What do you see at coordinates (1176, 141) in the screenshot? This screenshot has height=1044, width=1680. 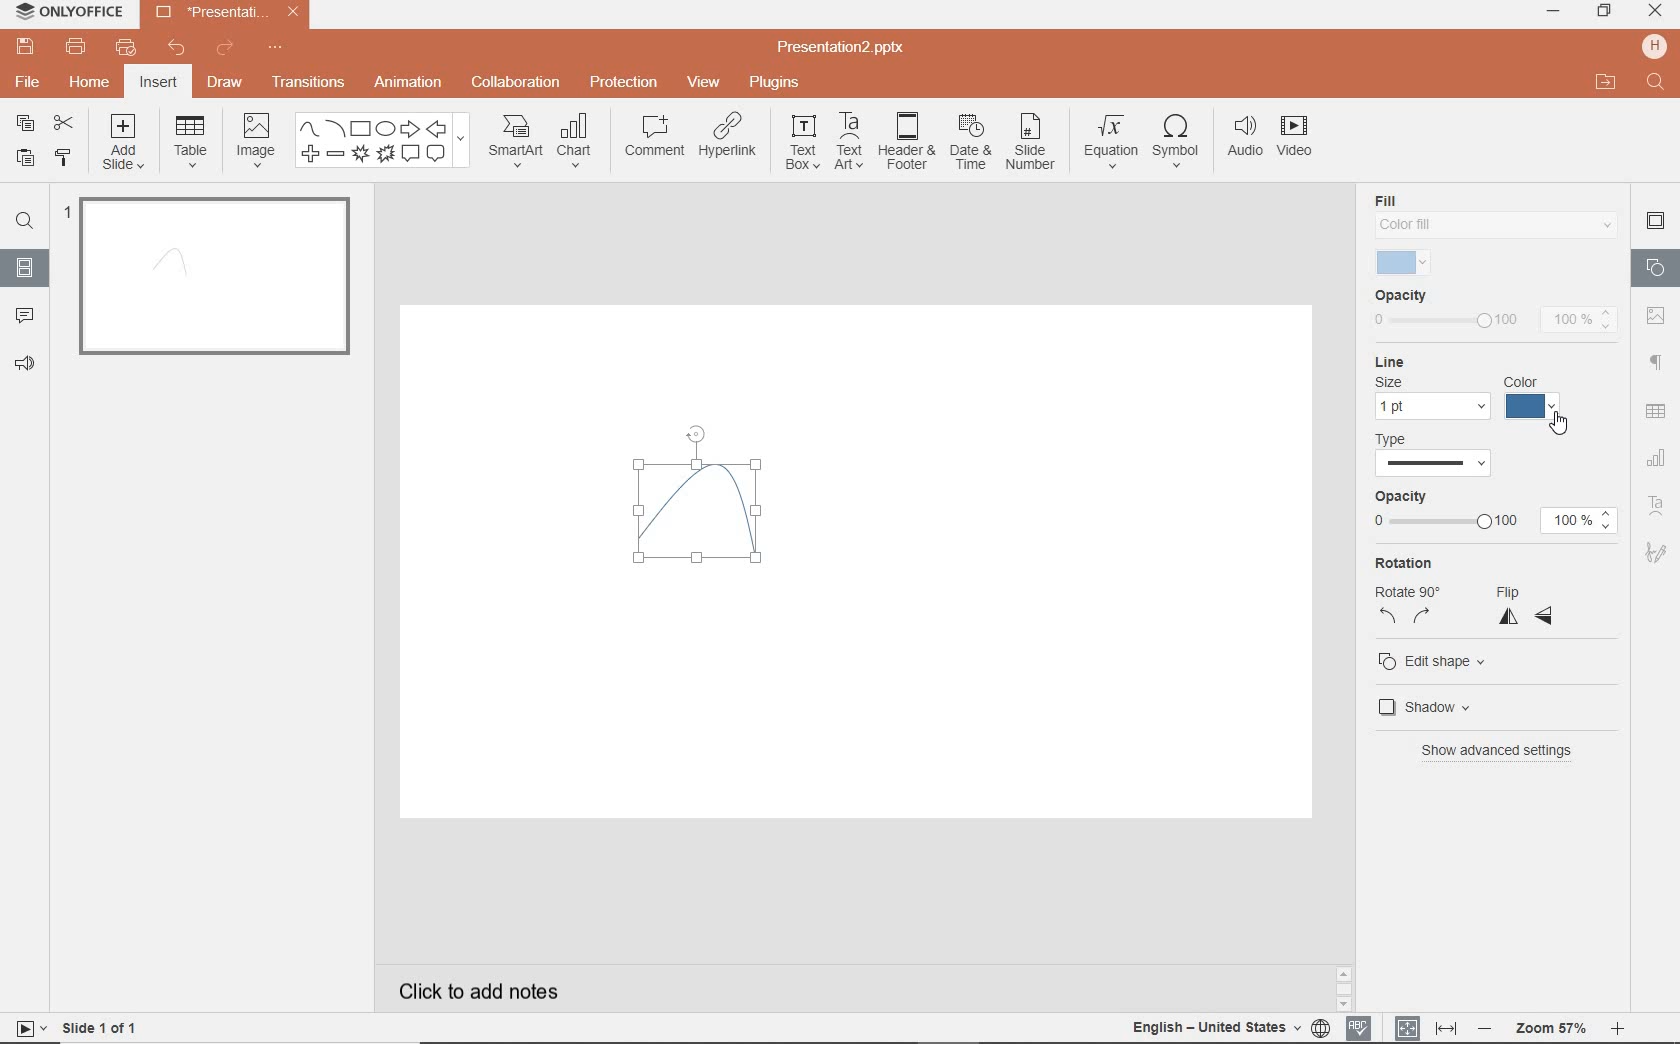 I see `SYMBOL` at bounding box center [1176, 141].